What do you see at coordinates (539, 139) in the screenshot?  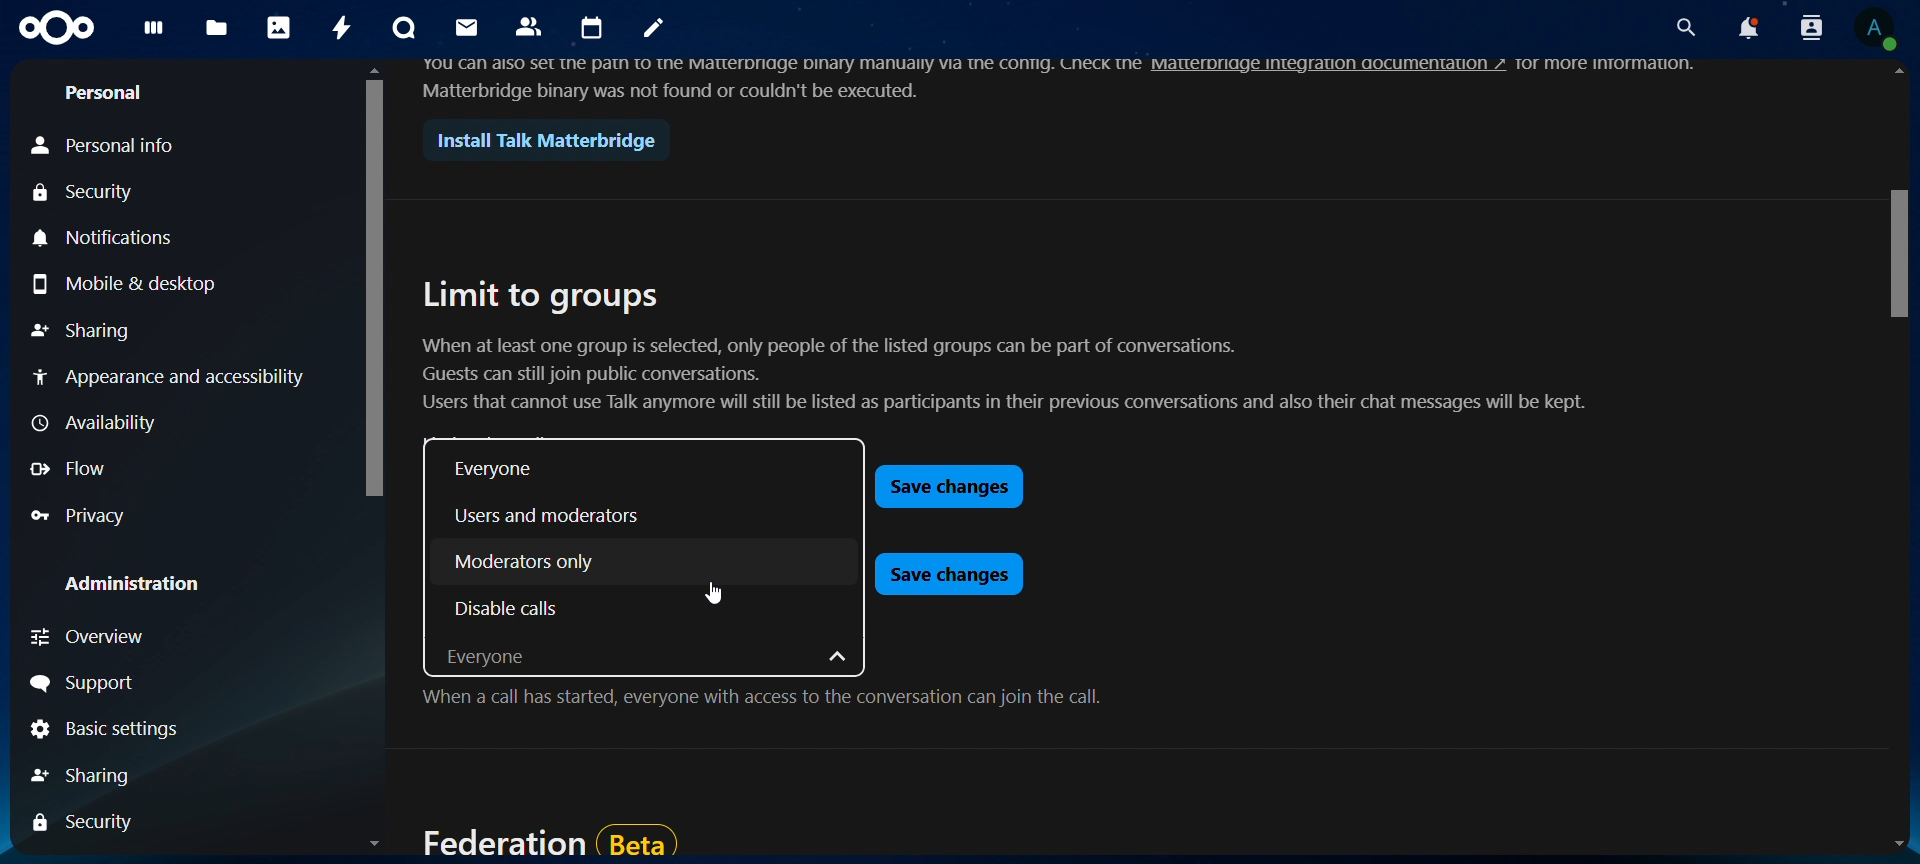 I see `Install Talk Matterbridge` at bounding box center [539, 139].